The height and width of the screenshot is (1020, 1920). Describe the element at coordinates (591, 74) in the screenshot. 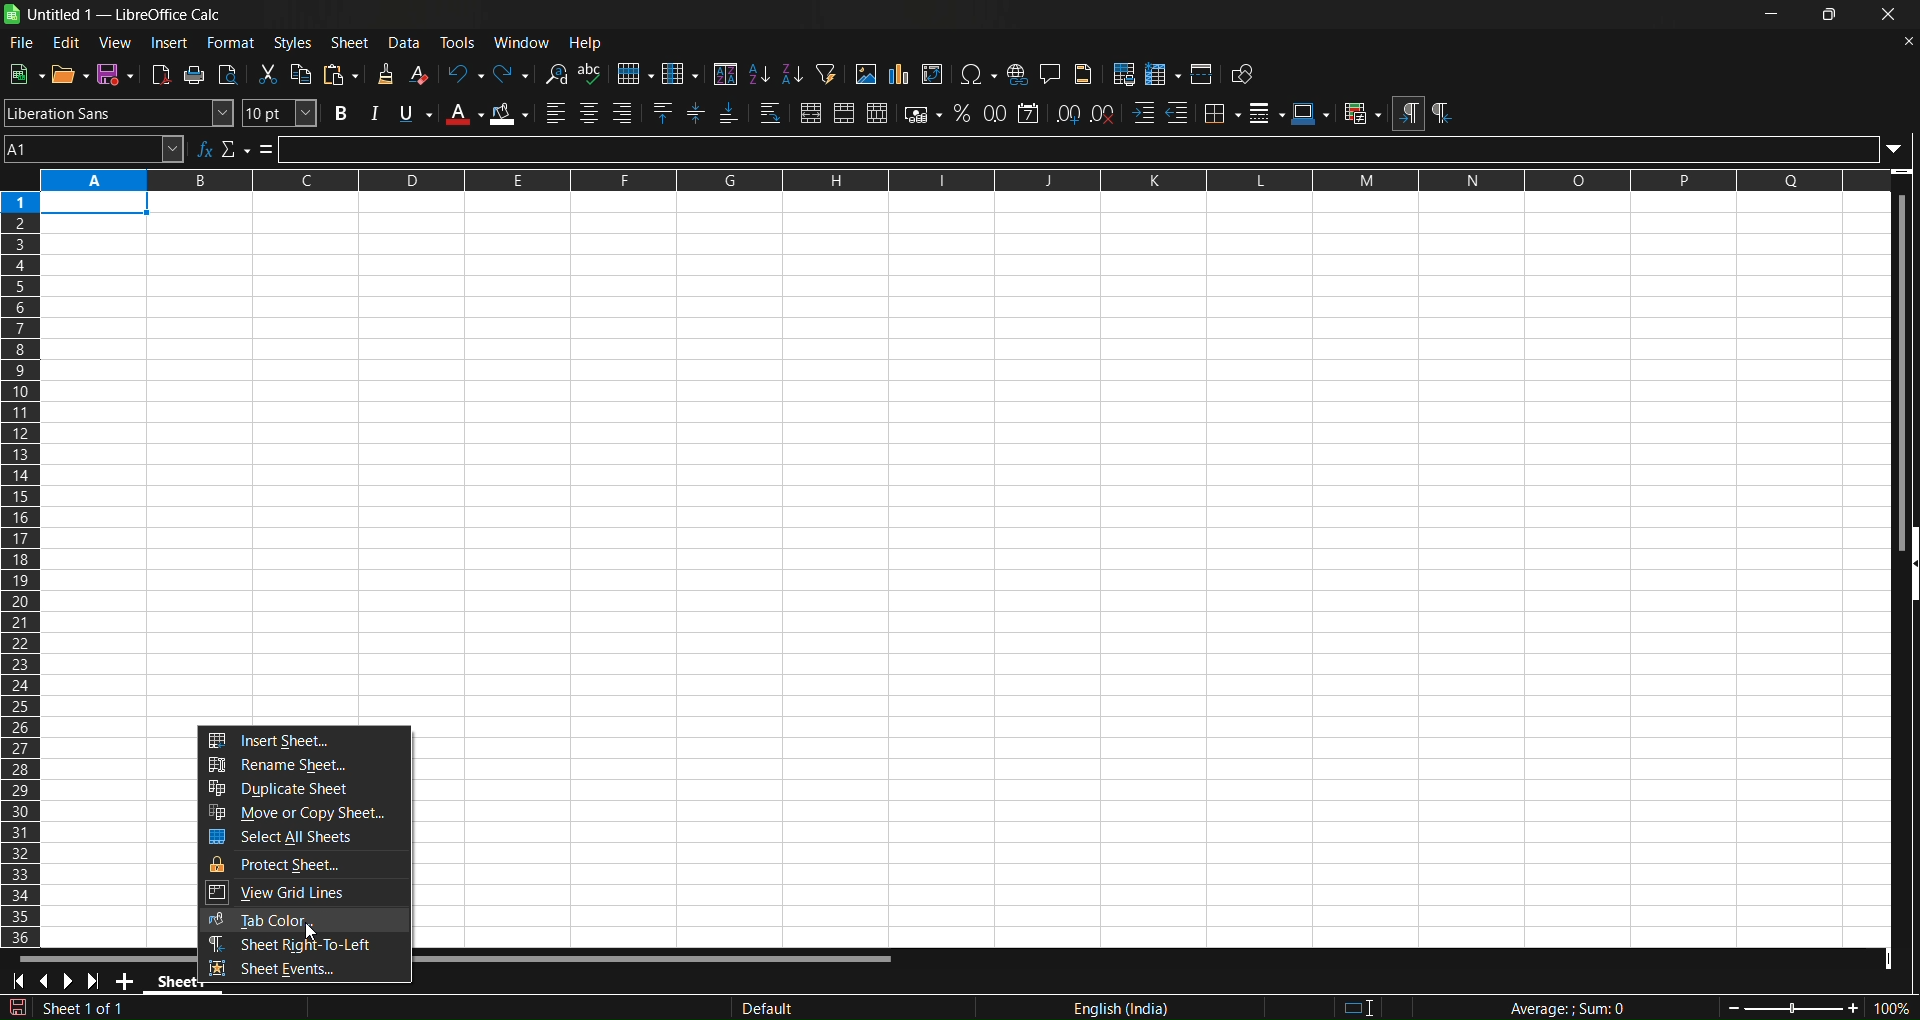

I see `spelling` at that location.